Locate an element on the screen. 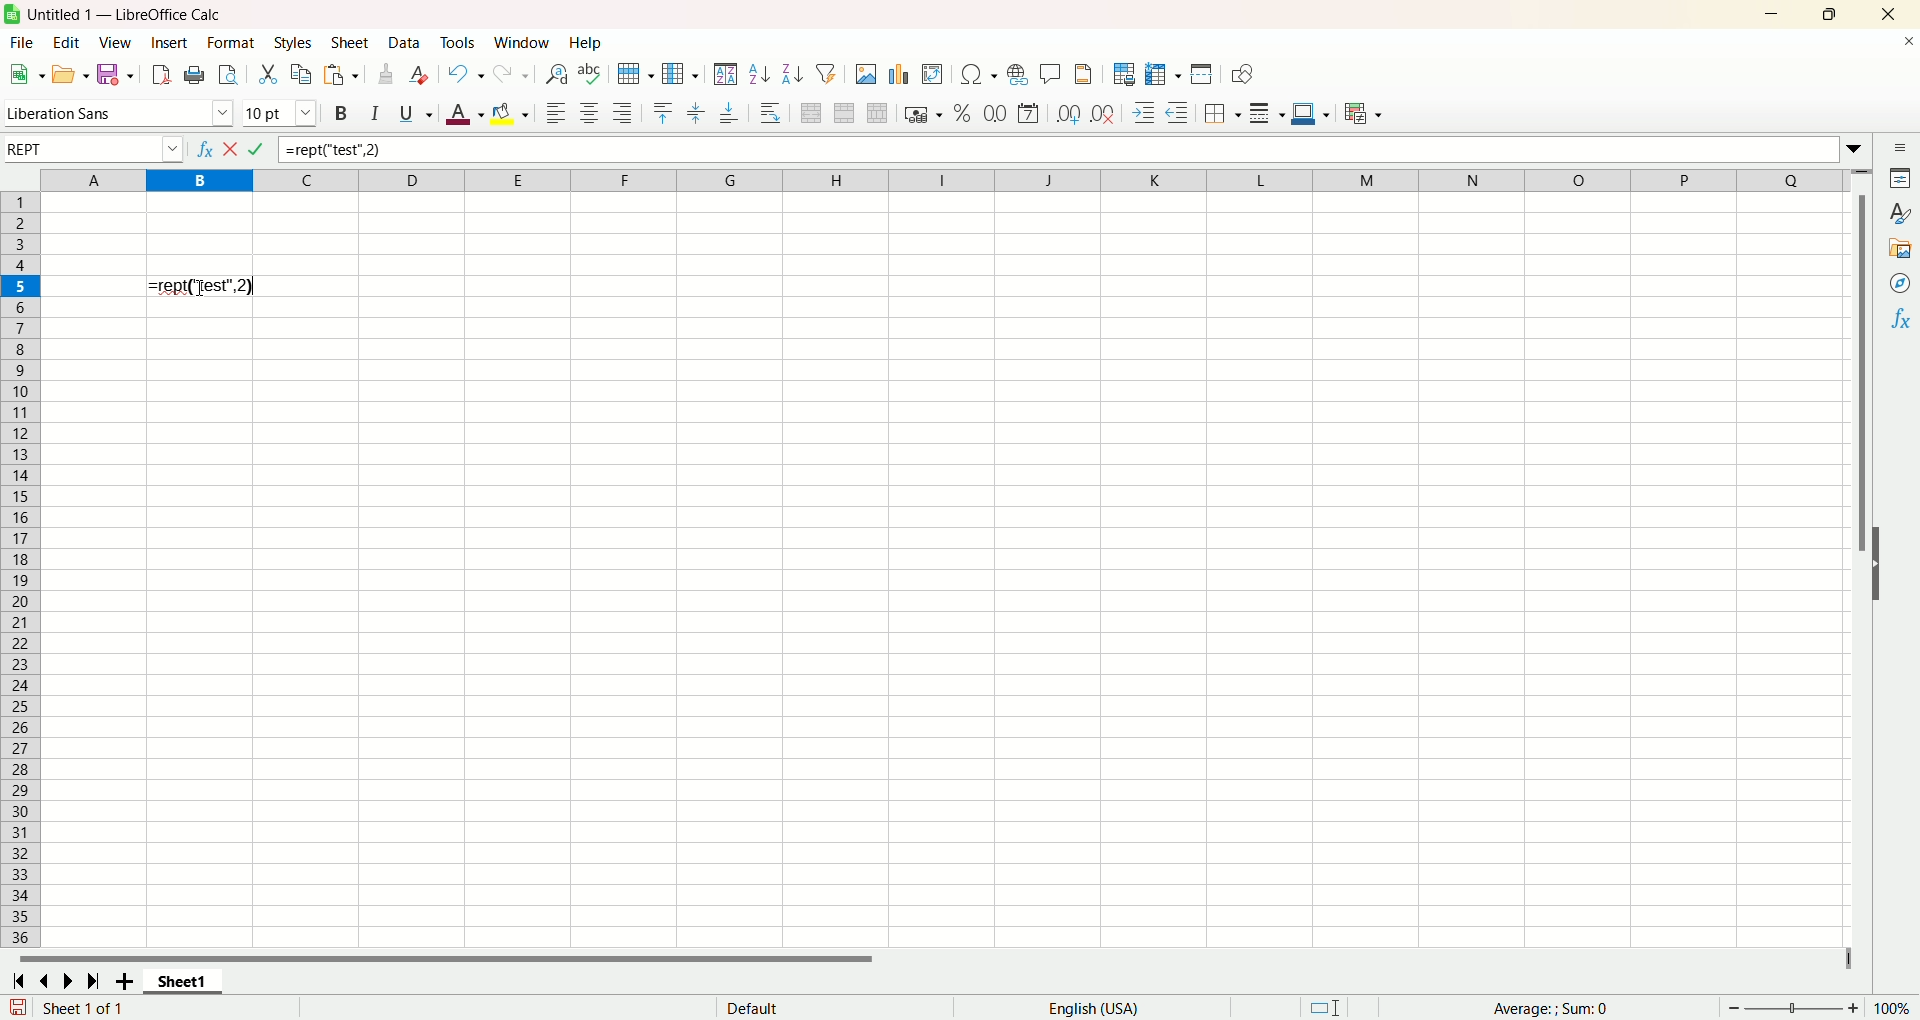 This screenshot has width=1920, height=1020. format as currency is located at coordinates (922, 116).